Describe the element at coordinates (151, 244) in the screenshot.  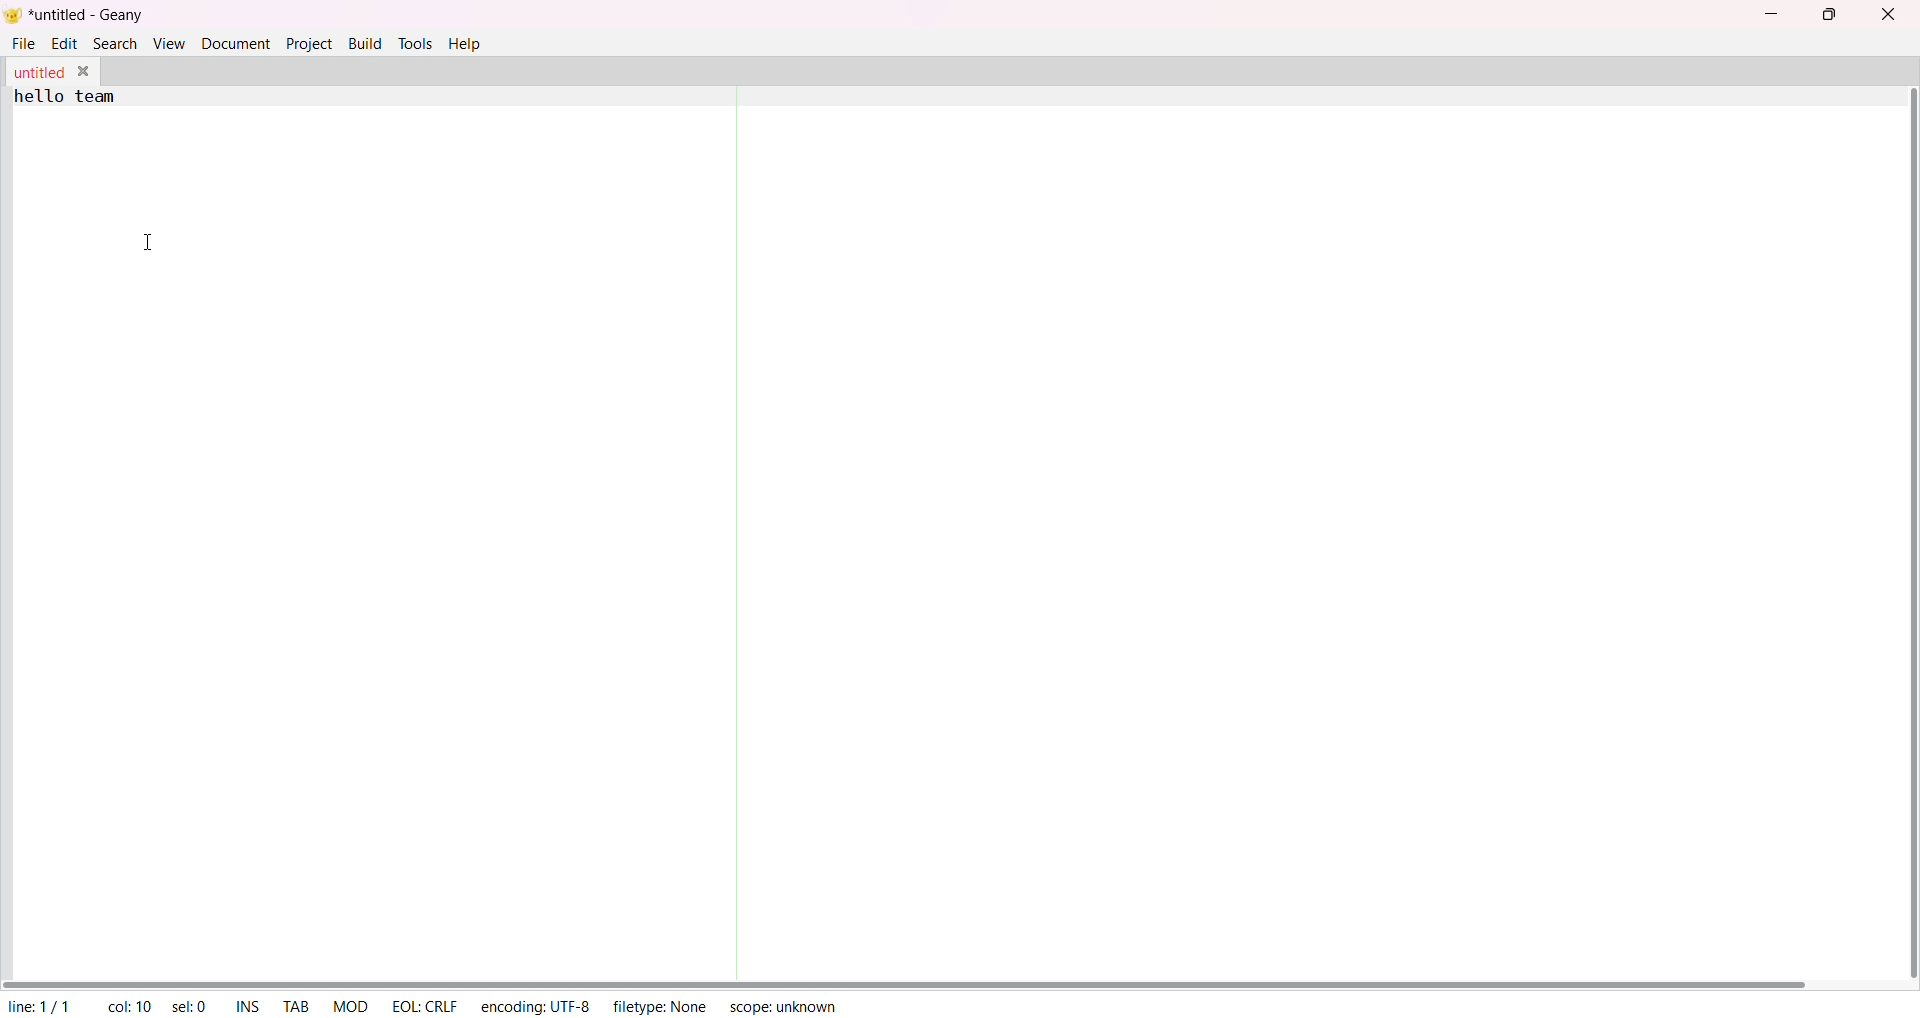
I see `text cursor` at that location.